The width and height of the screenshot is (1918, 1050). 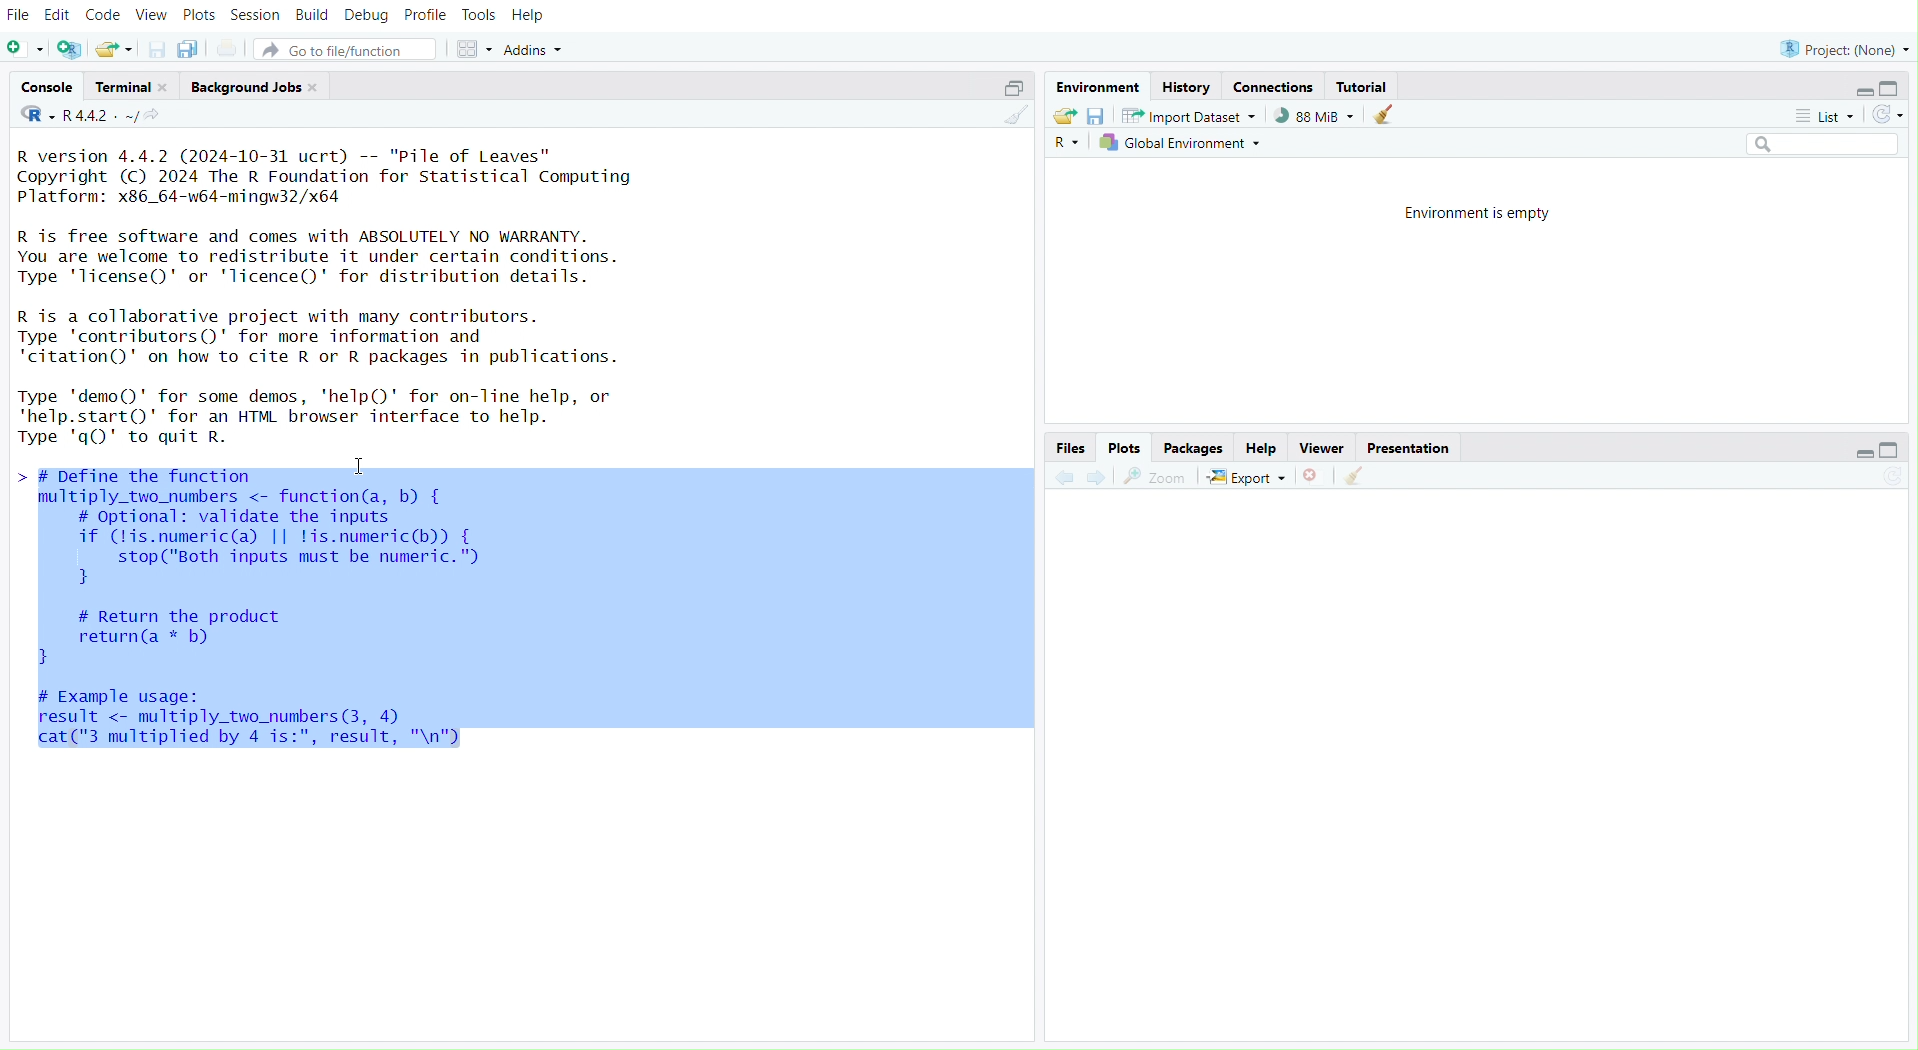 What do you see at coordinates (46, 89) in the screenshot?
I see `Console` at bounding box center [46, 89].